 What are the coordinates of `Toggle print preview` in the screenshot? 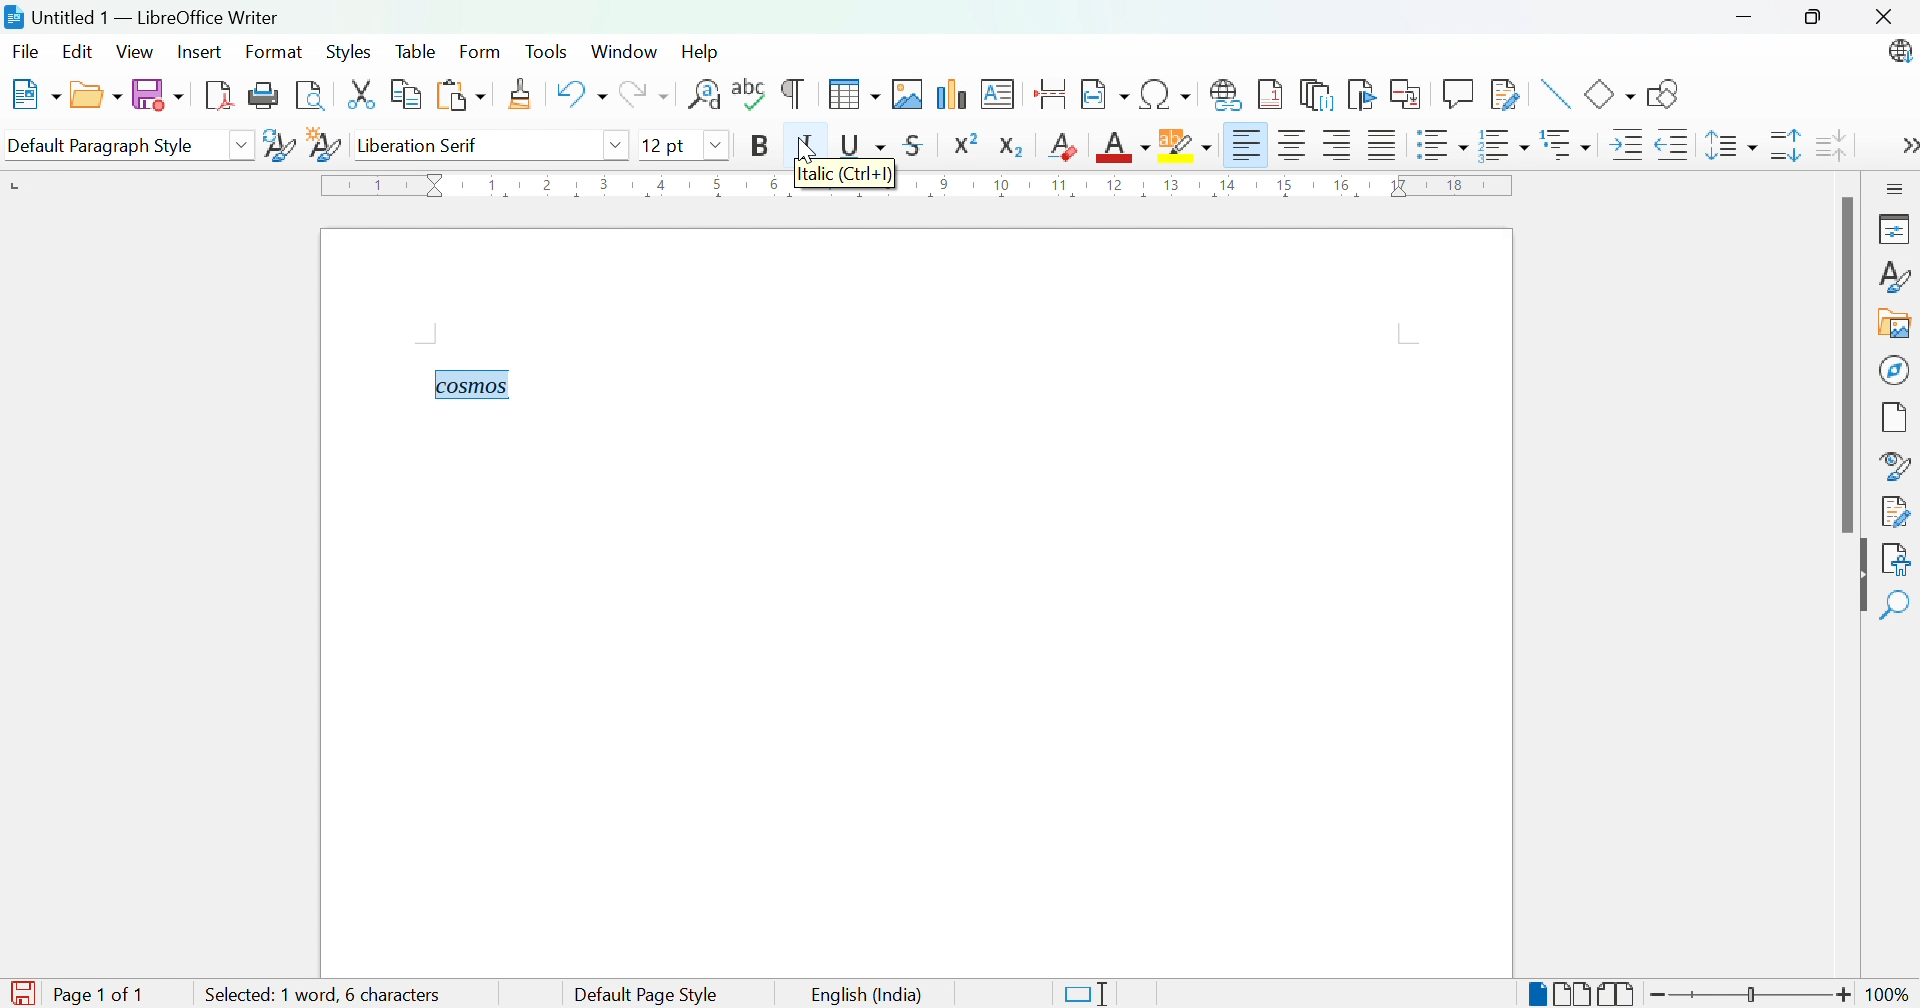 It's located at (311, 96).